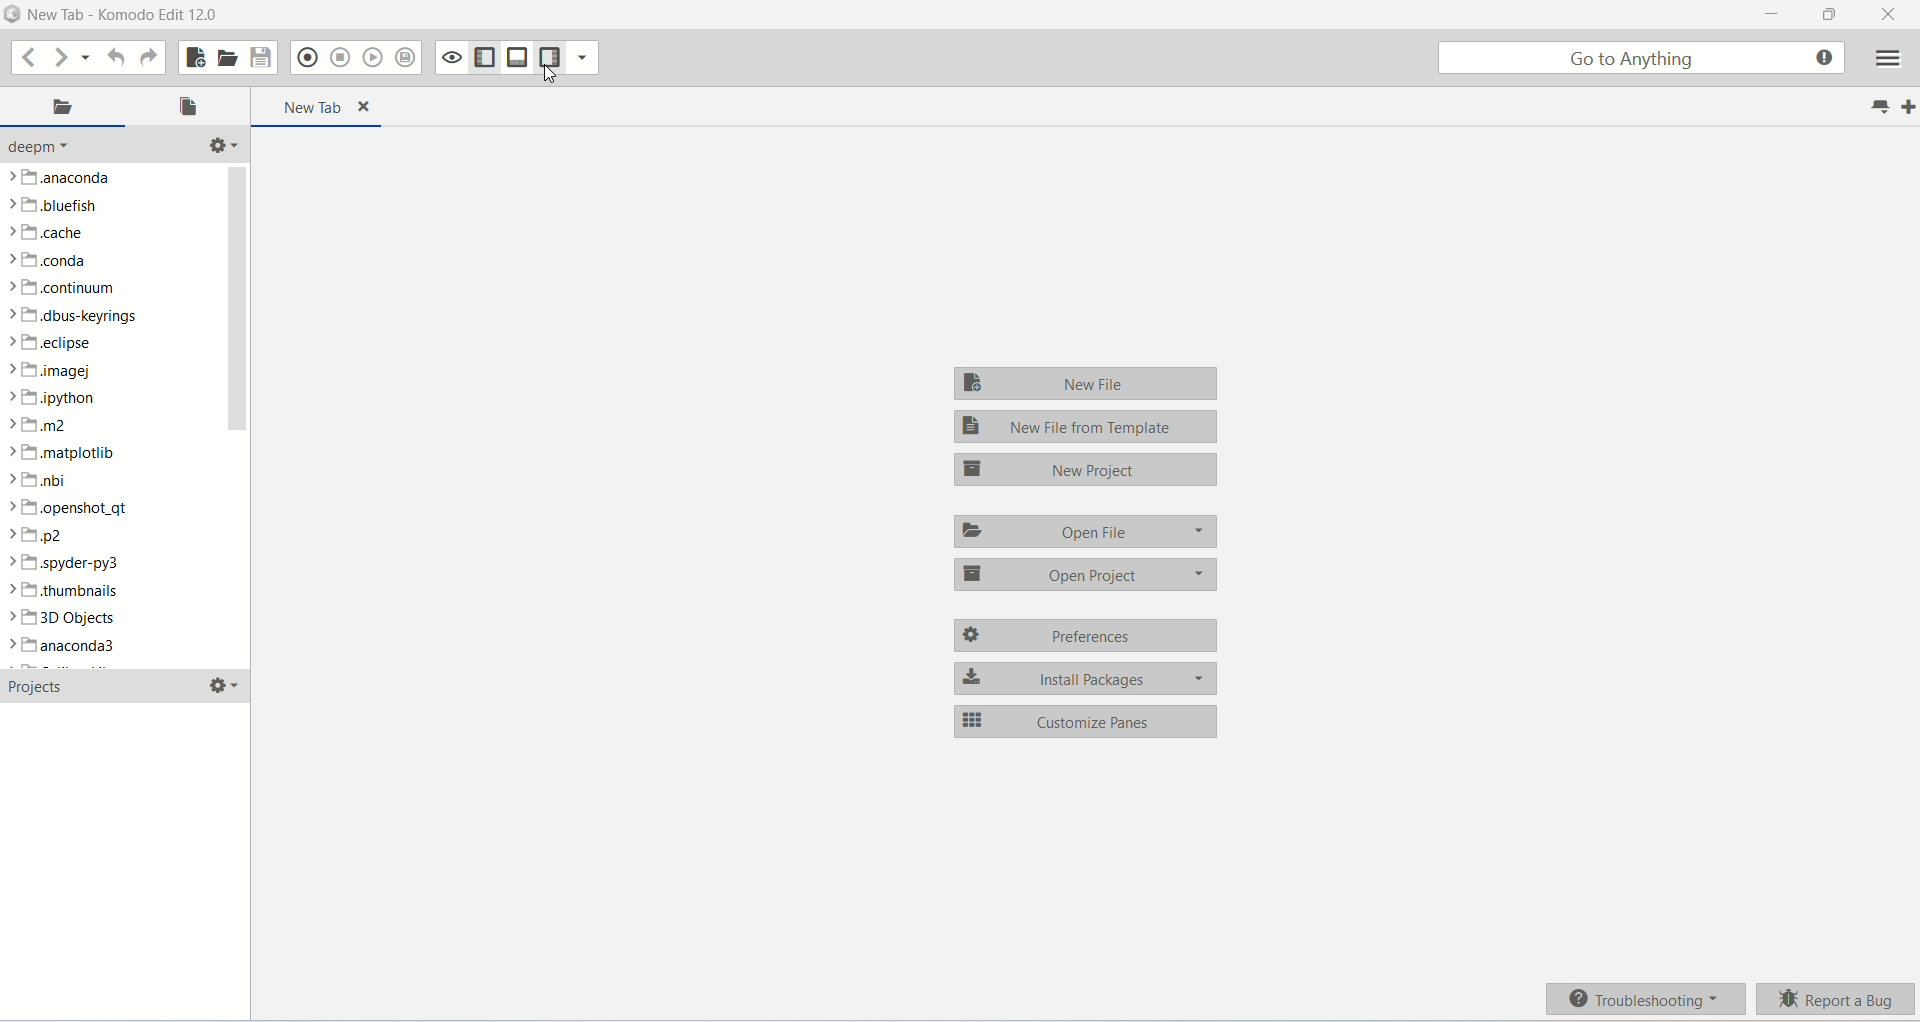 The height and width of the screenshot is (1022, 1920). I want to click on maximize, so click(1828, 13).